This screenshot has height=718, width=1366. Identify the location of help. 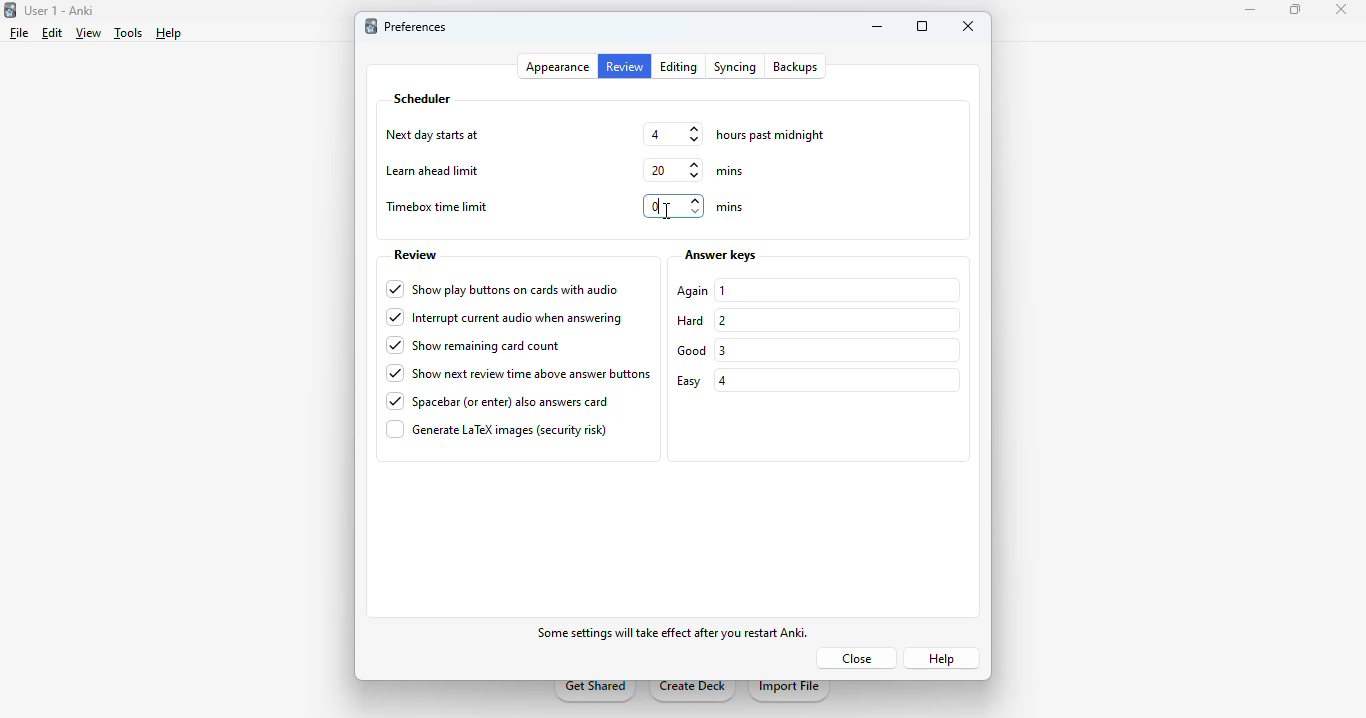
(939, 657).